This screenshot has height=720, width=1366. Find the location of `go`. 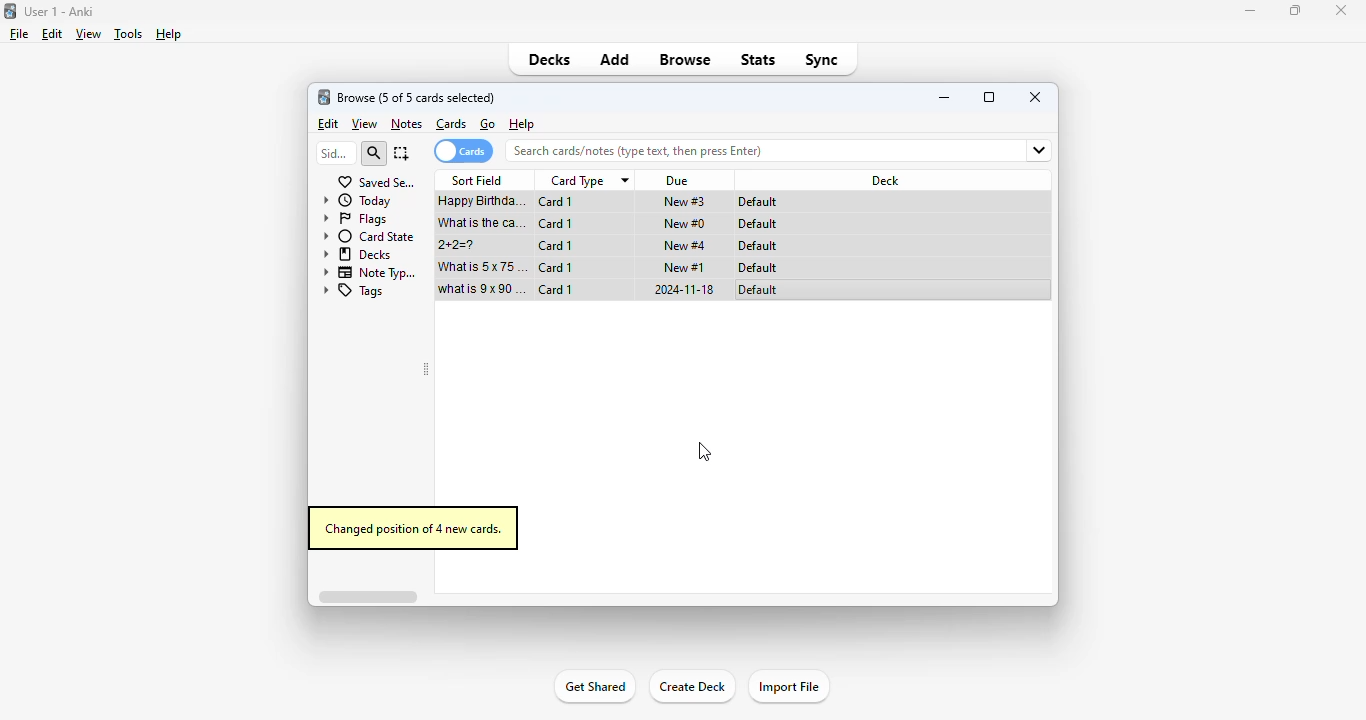

go is located at coordinates (488, 124).